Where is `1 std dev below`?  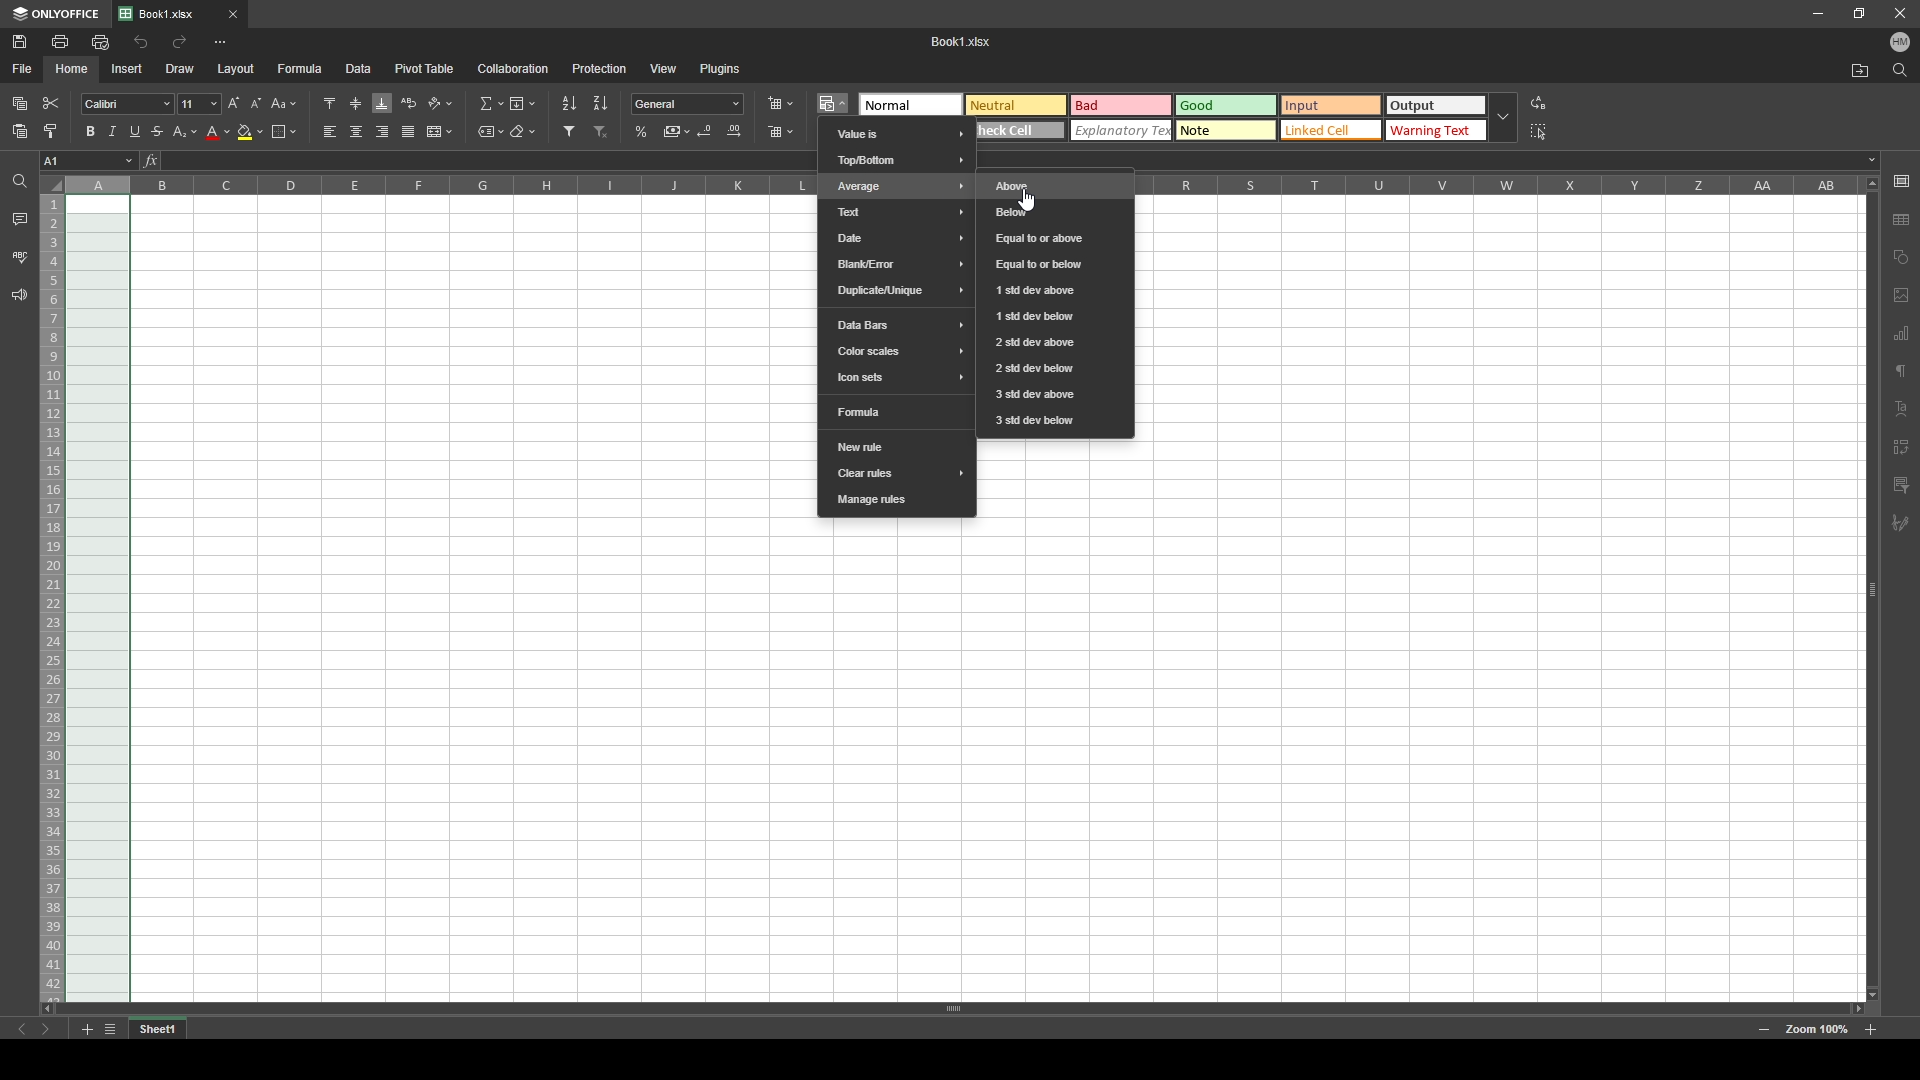 1 std dev below is located at coordinates (1055, 317).